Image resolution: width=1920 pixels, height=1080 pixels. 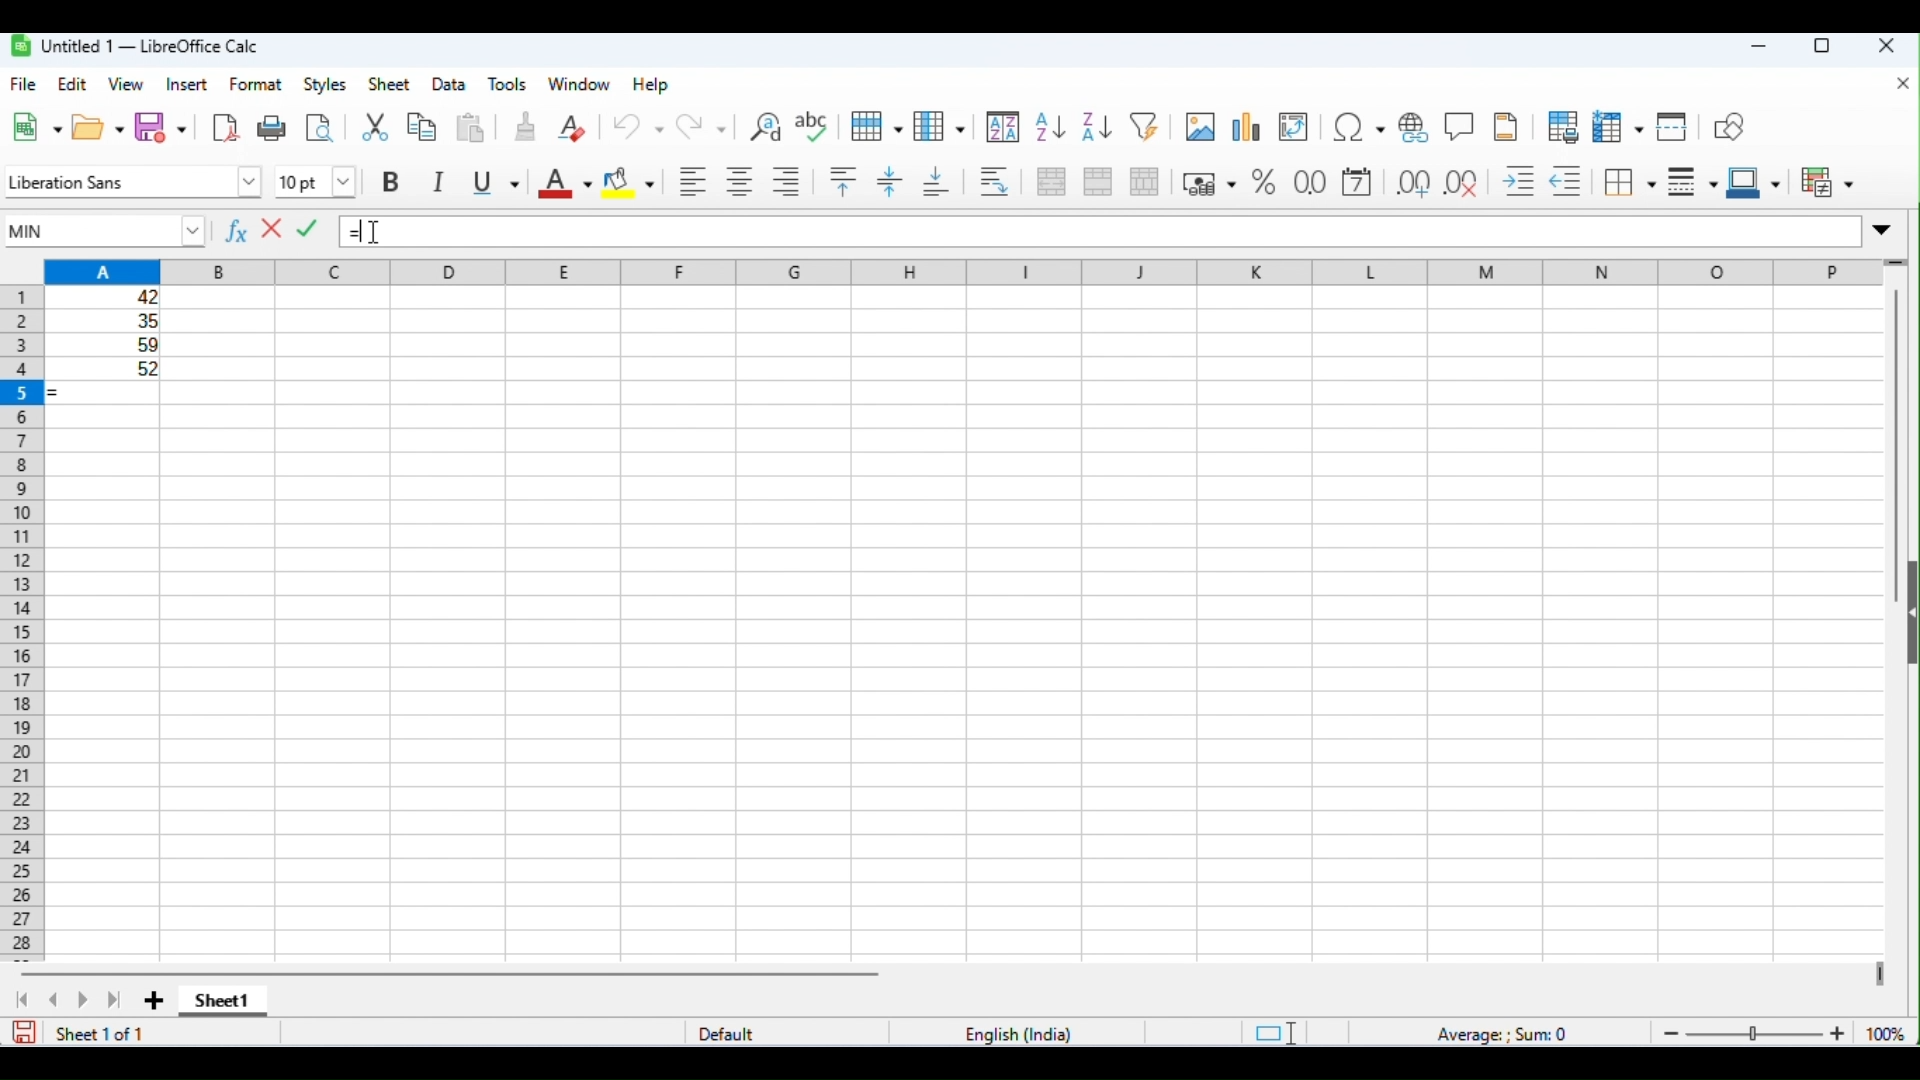 I want to click on column, so click(x=937, y=126).